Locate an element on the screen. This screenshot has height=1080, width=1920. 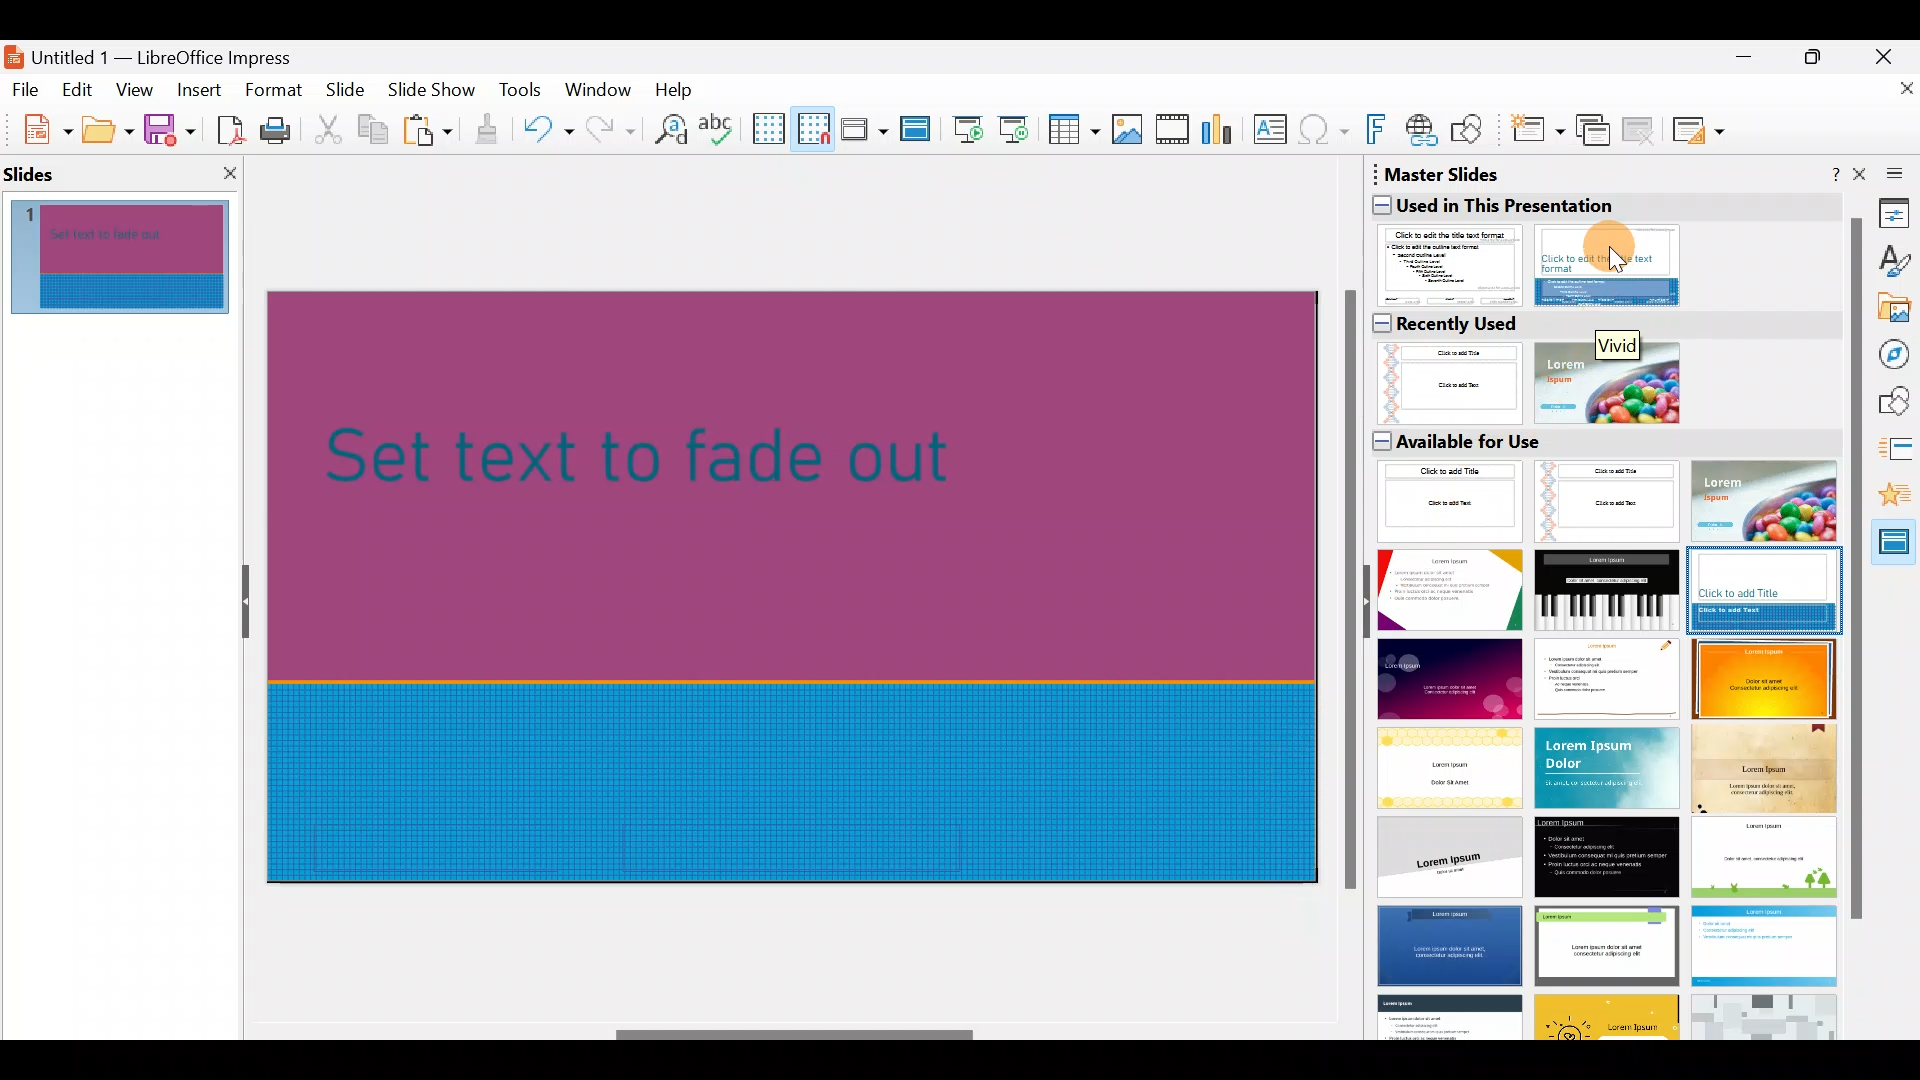
Start from first slide is located at coordinates (968, 127).